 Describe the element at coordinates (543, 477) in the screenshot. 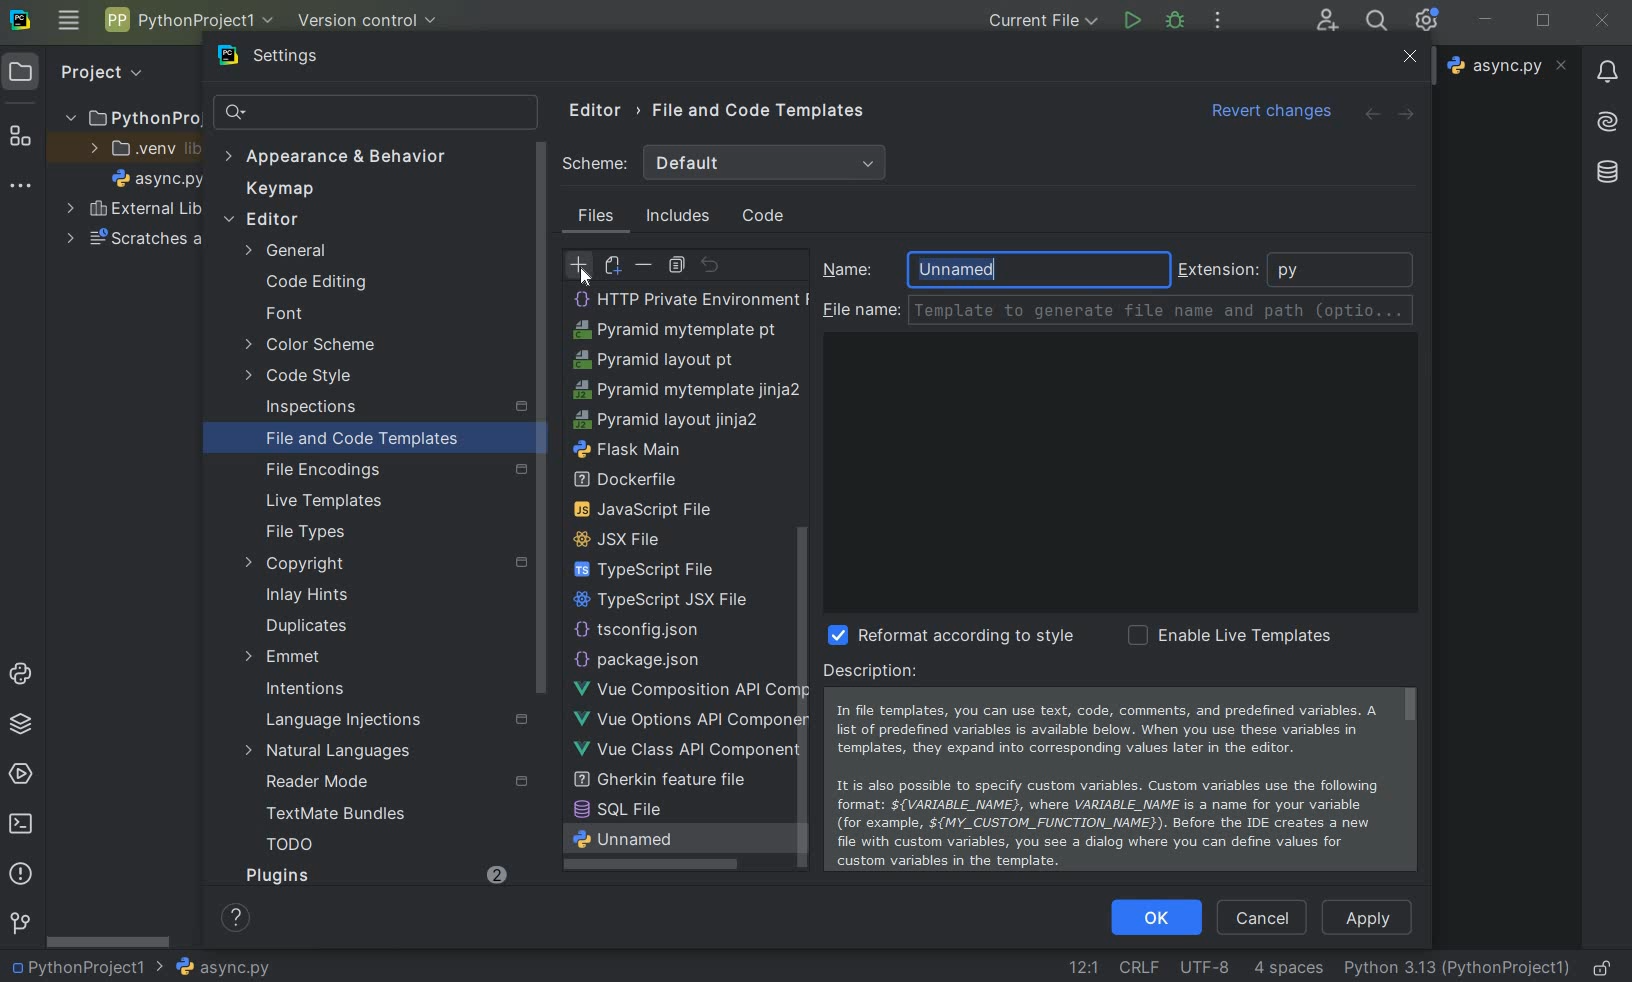

I see `scrollbar` at that location.